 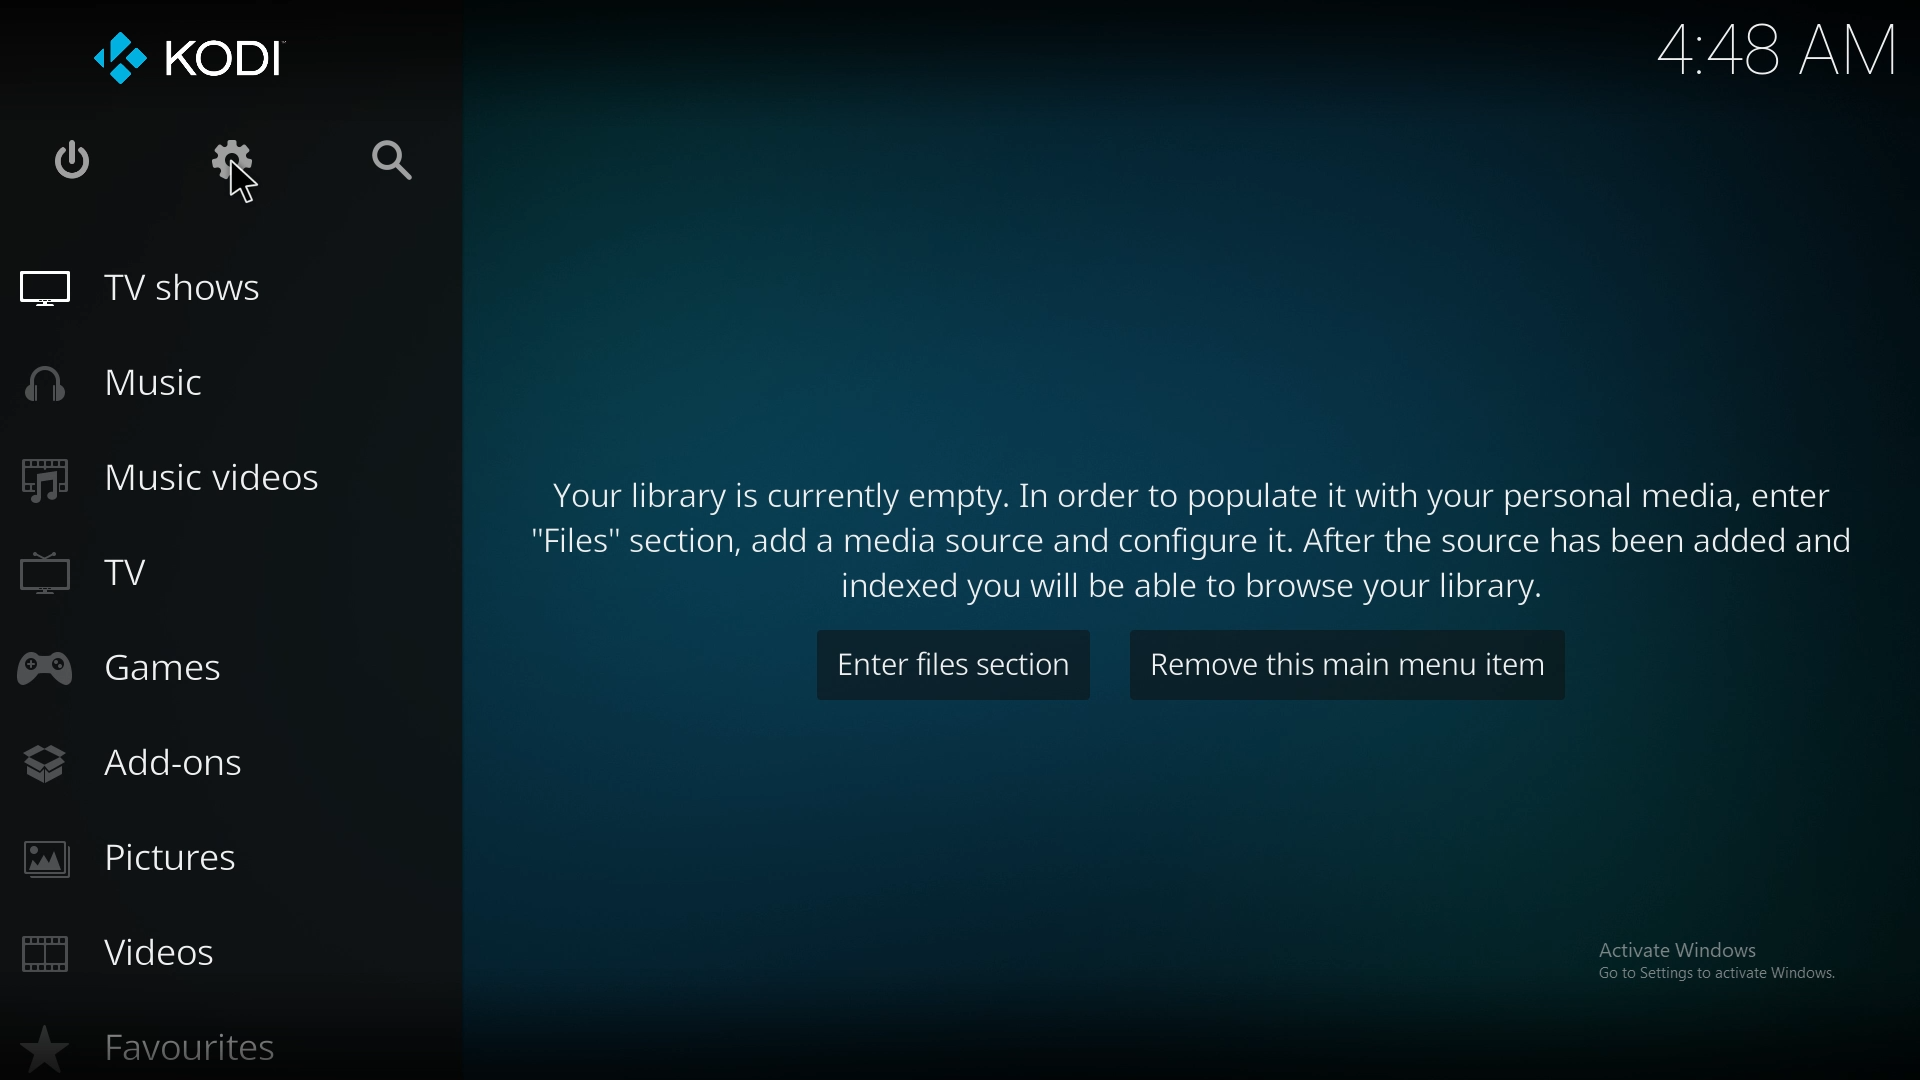 I want to click on favourites, so click(x=163, y=1051).